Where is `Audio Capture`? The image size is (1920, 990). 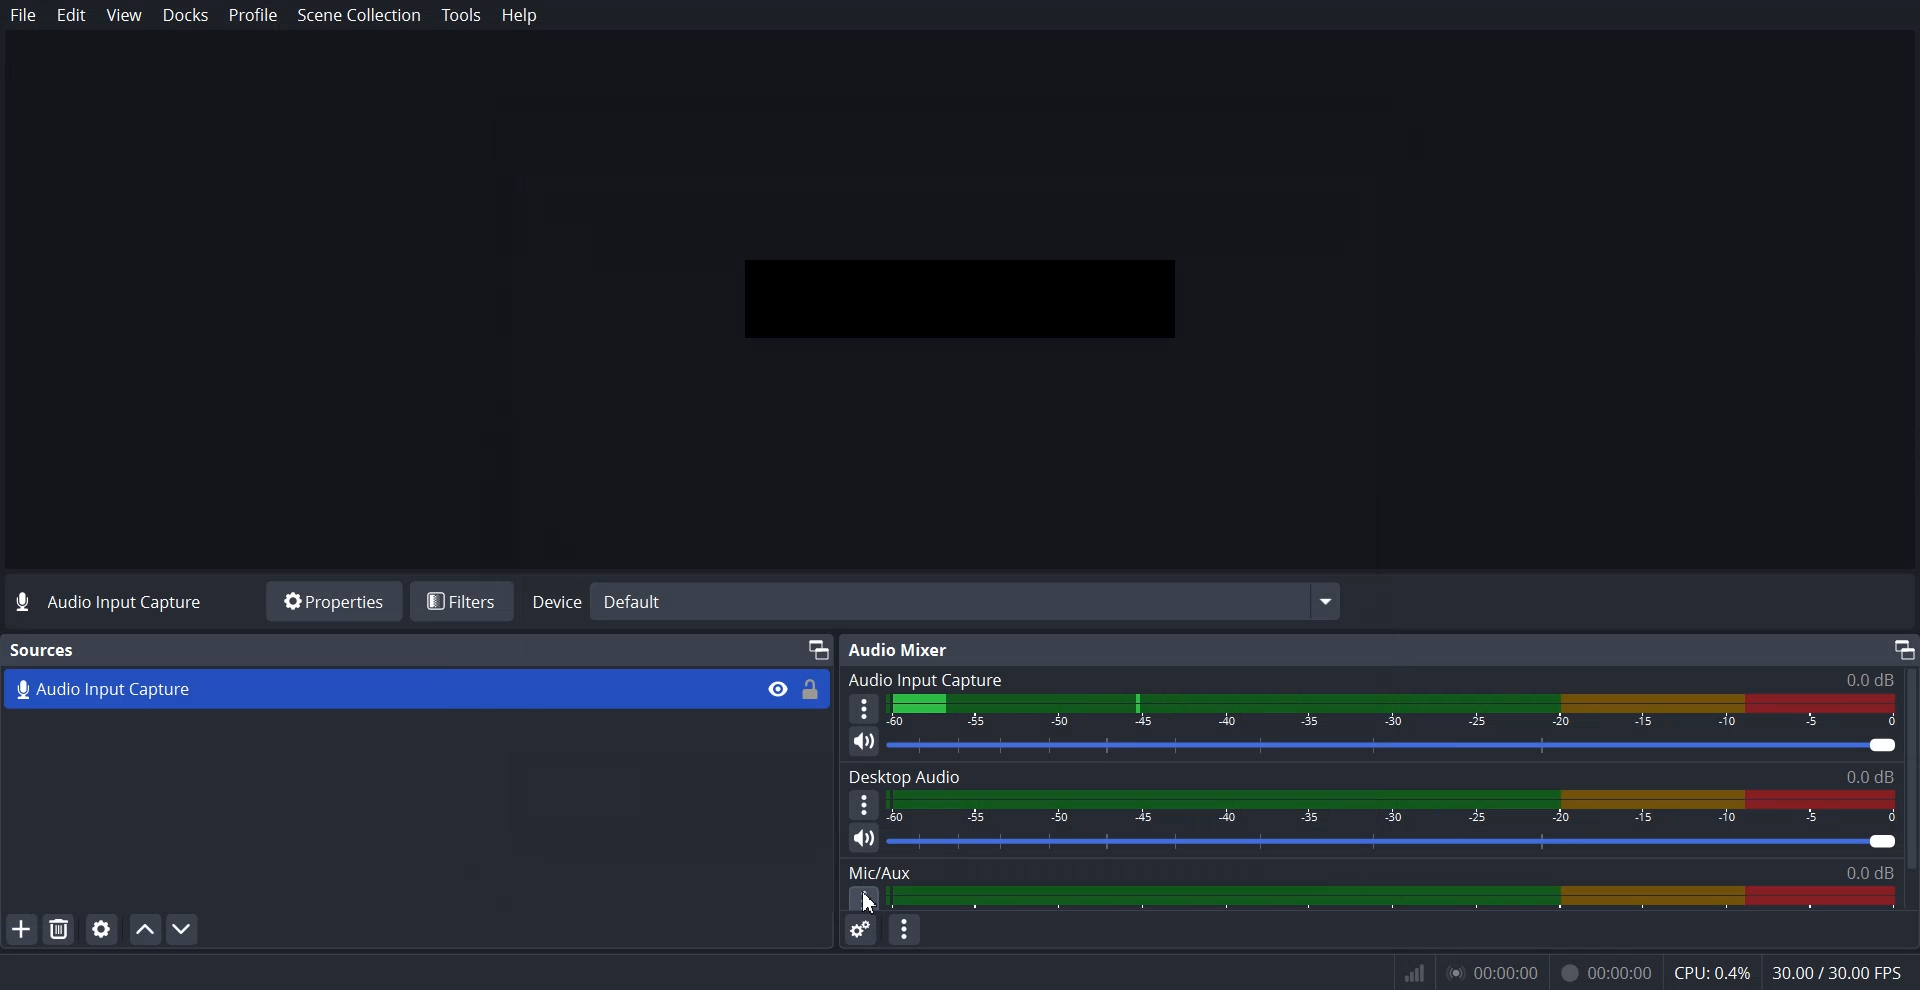 Audio Capture is located at coordinates (370, 688).